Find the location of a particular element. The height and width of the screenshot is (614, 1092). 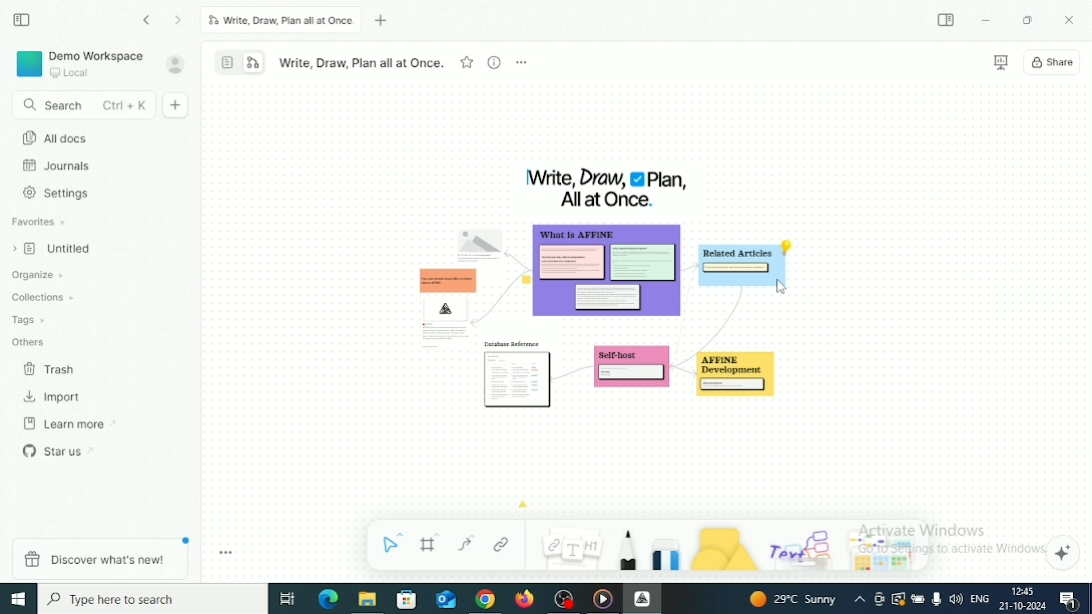

Frame is located at coordinates (431, 543).